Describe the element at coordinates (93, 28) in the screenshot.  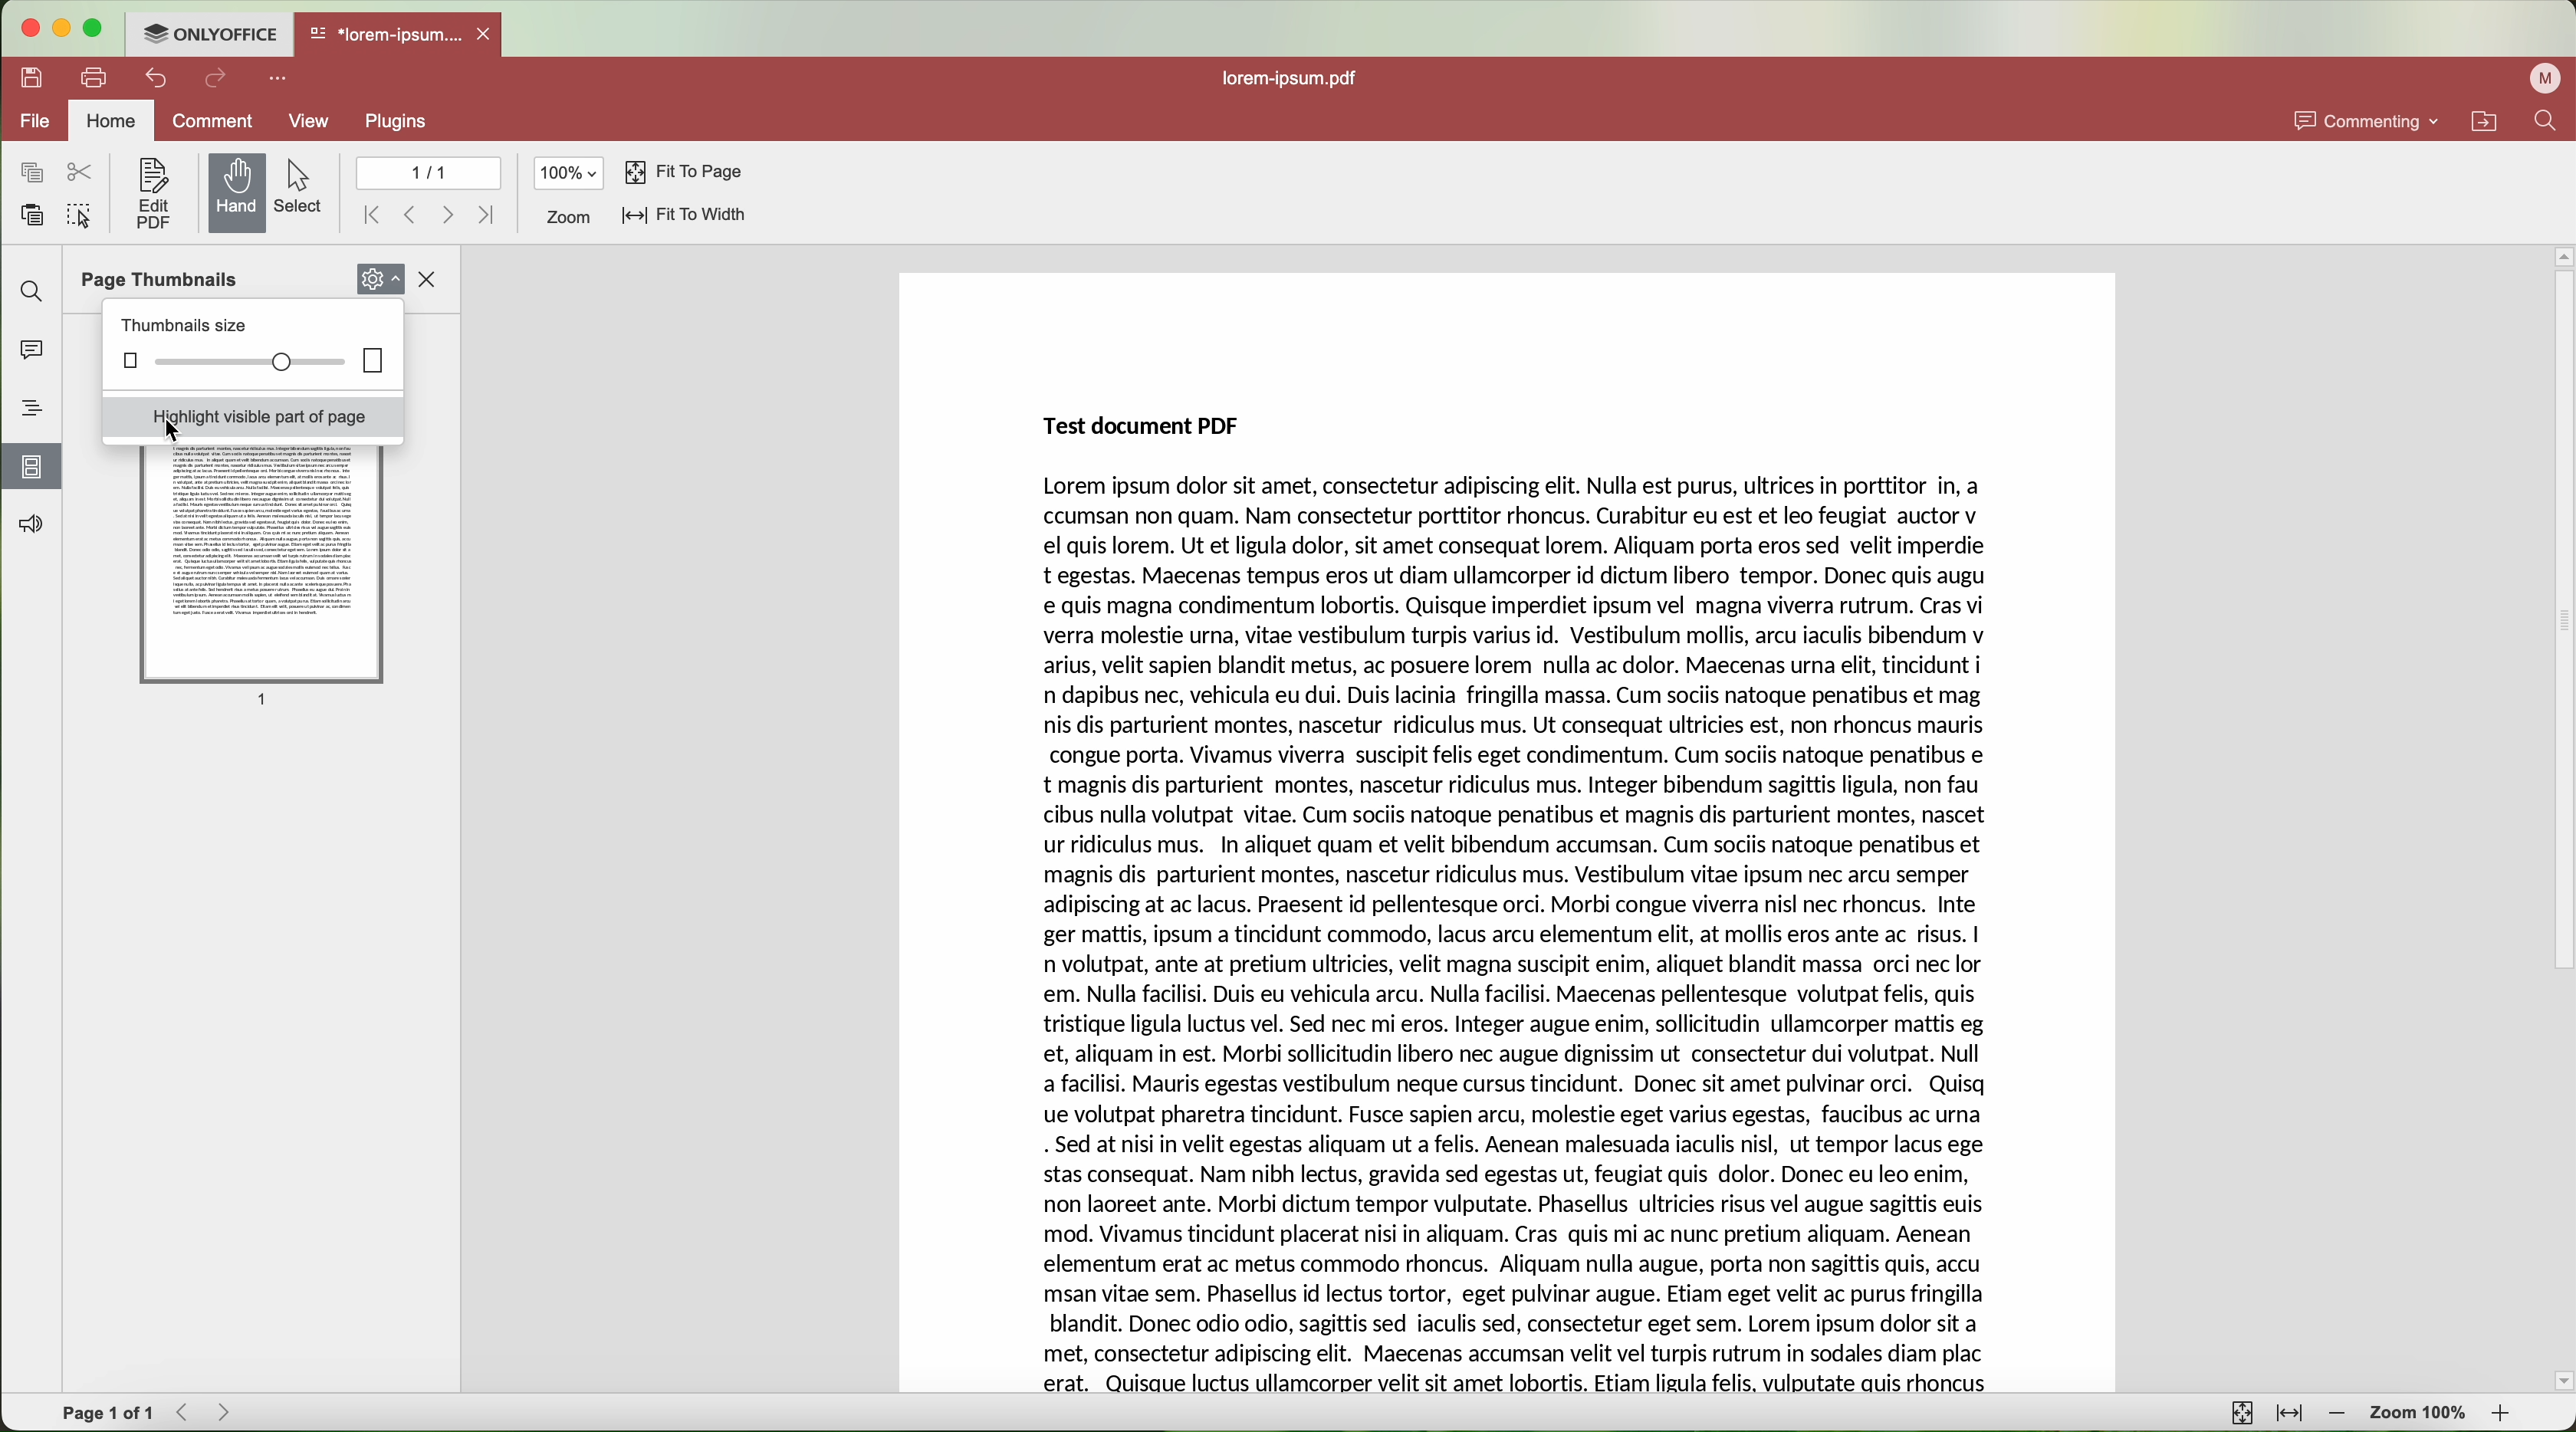
I see `maximize program` at that location.